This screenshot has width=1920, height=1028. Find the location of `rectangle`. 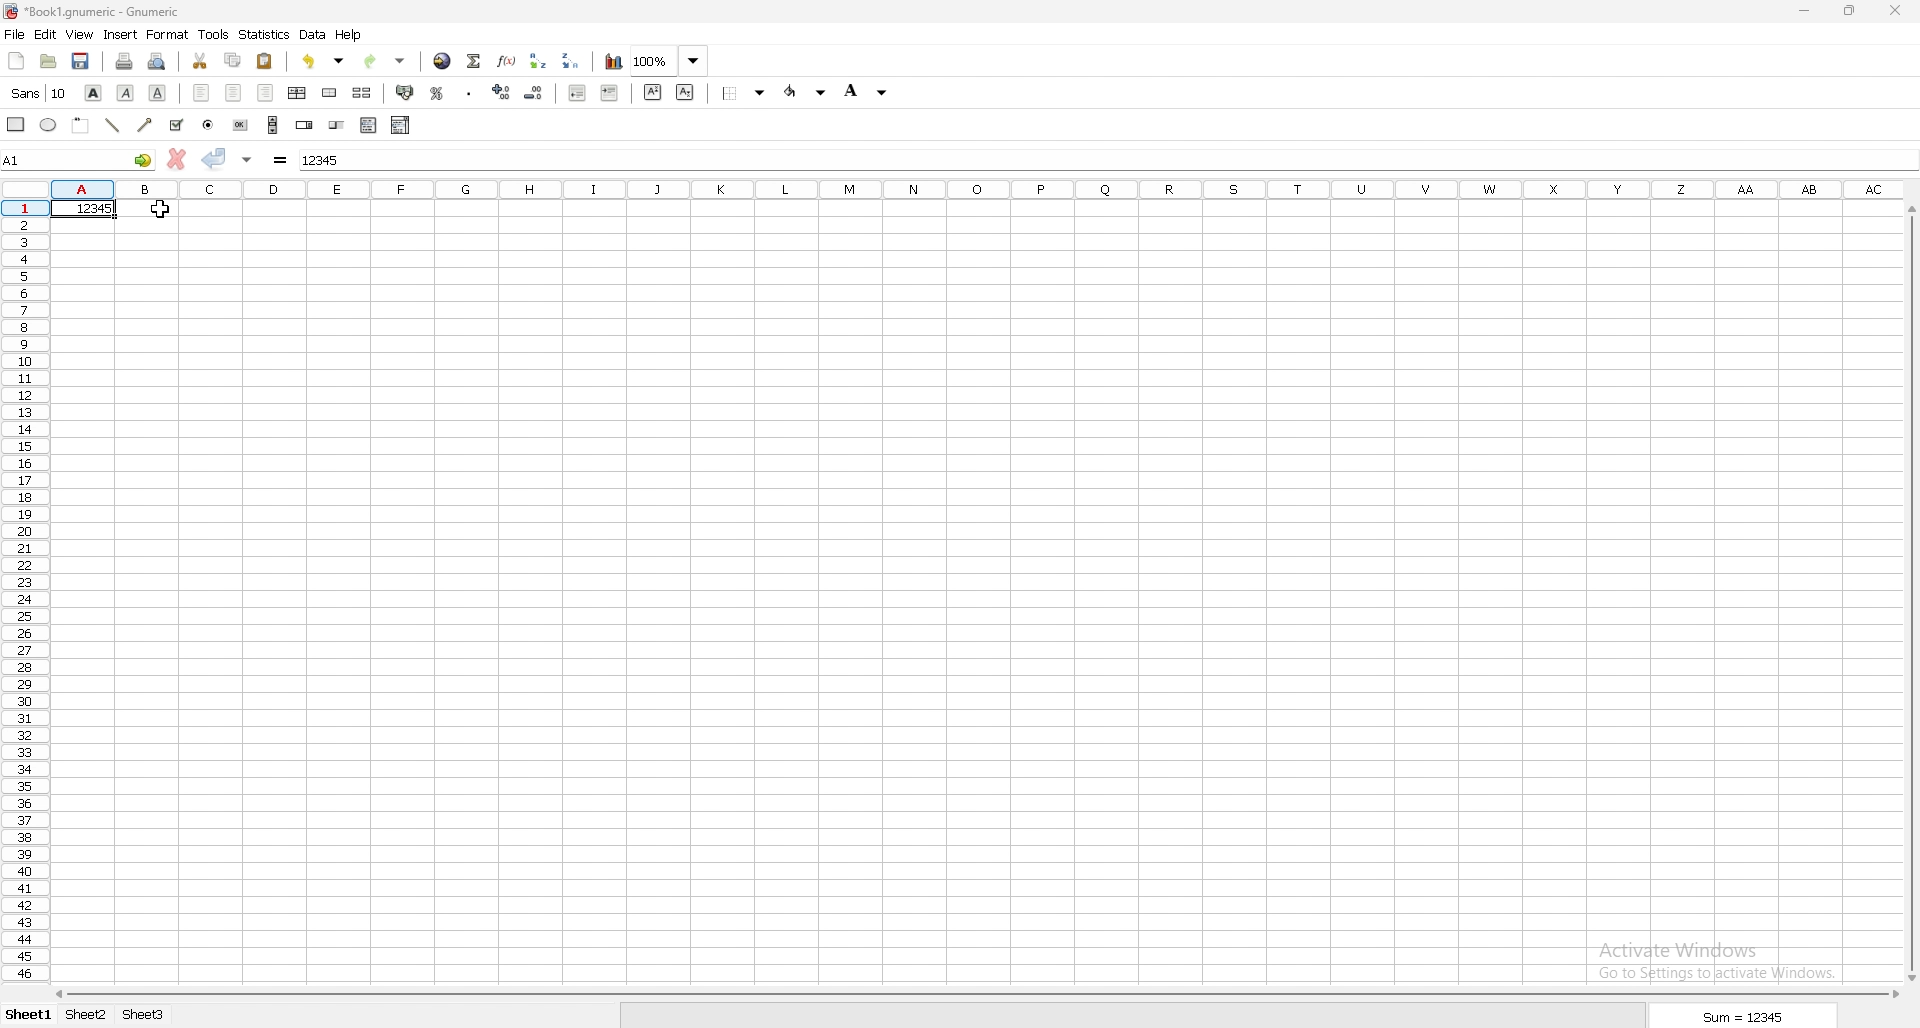

rectangle is located at coordinates (16, 124).